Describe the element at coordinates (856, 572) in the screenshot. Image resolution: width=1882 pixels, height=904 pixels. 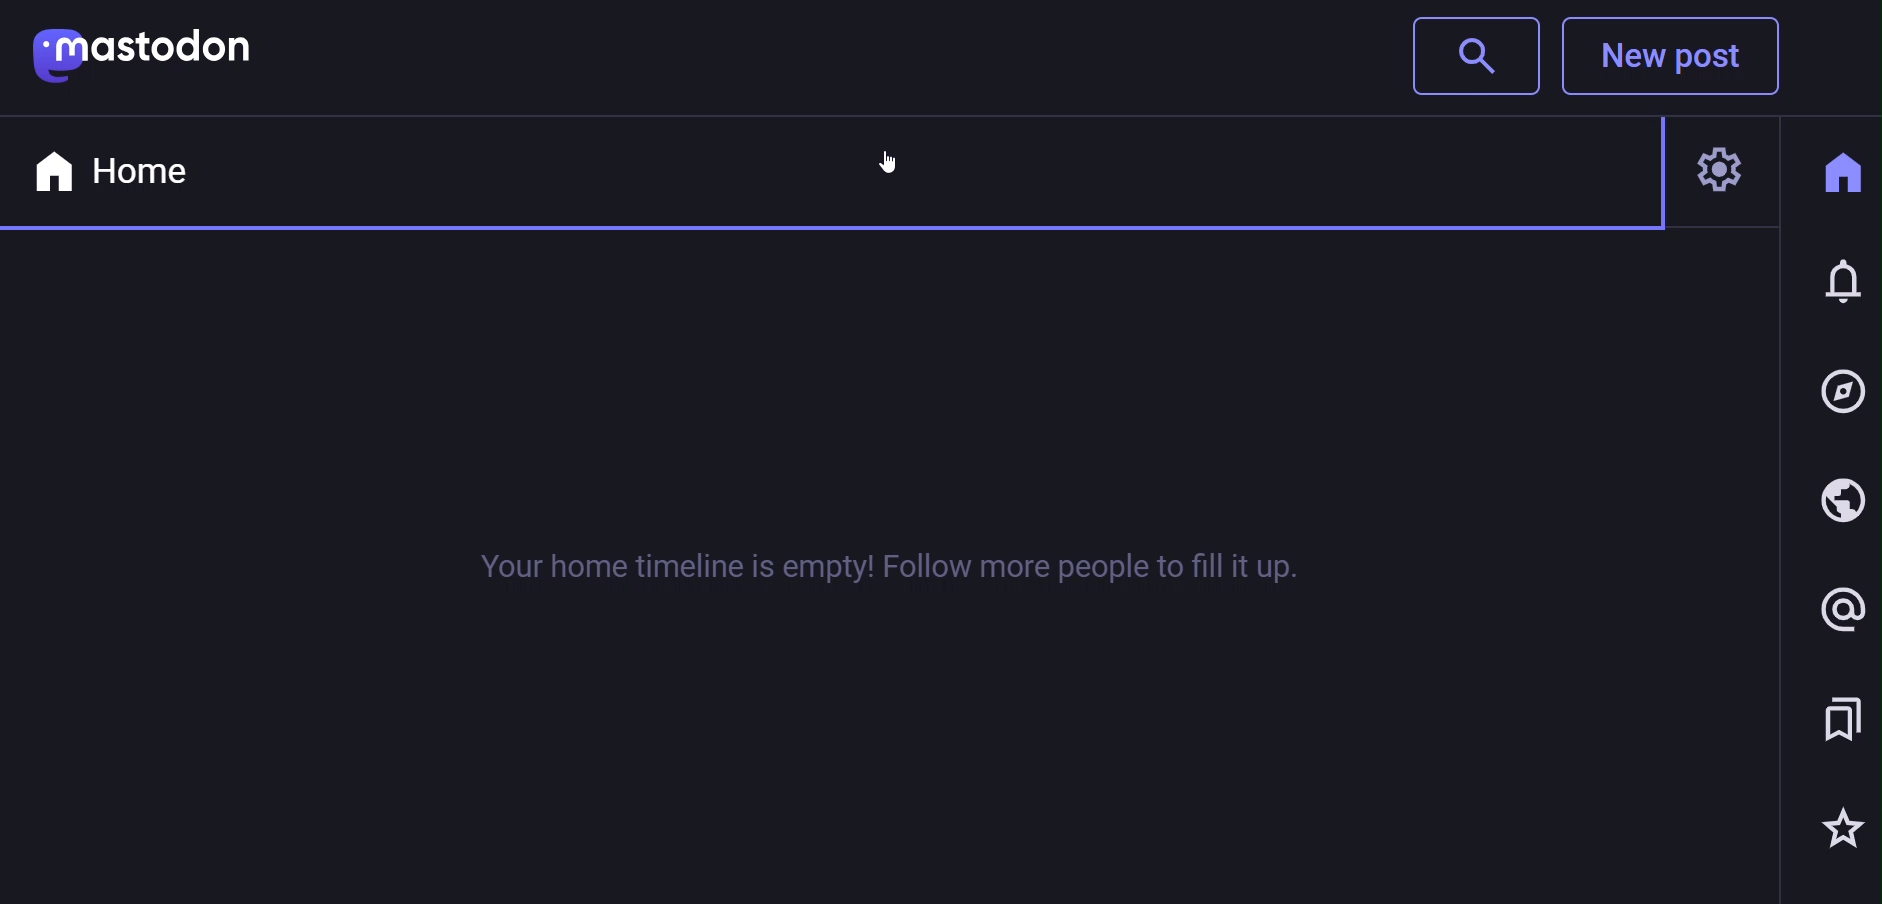
I see `Your home timeline is empty! Follow more people to fill it up.` at that location.